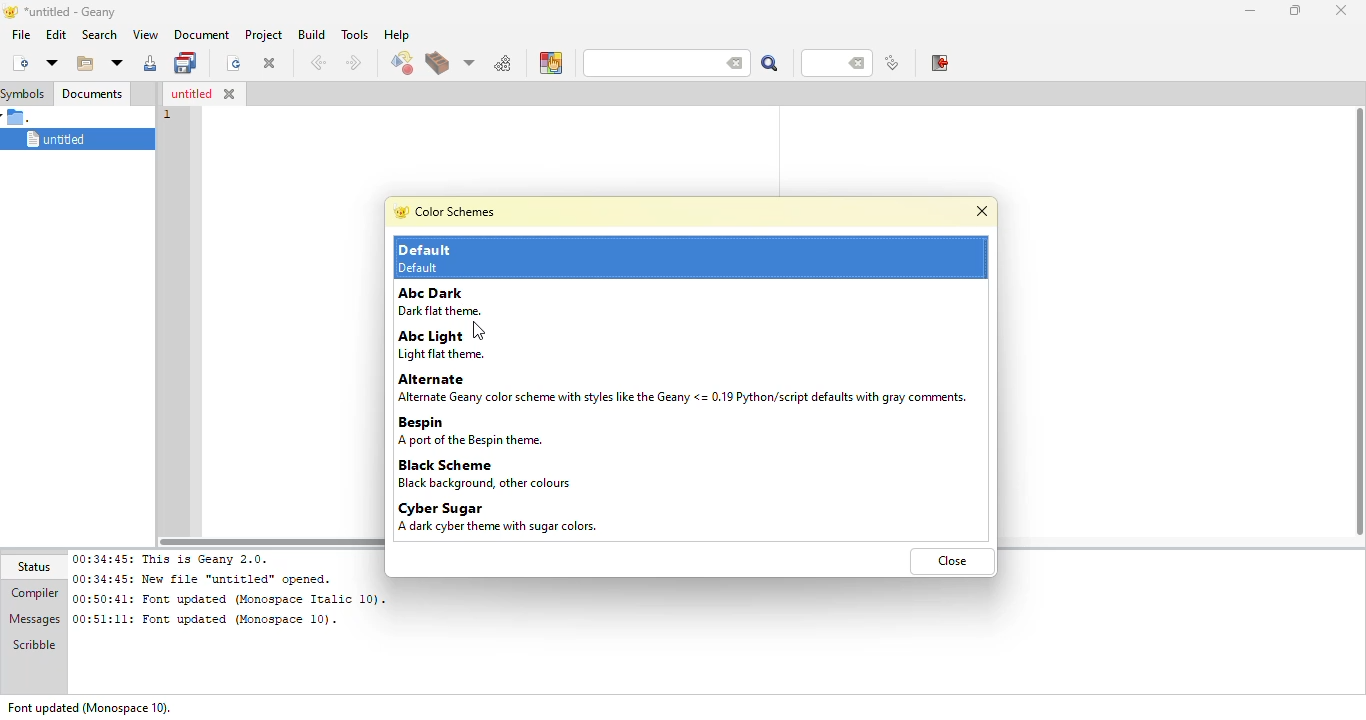  Describe the element at coordinates (890, 64) in the screenshot. I see `jump to line` at that location.